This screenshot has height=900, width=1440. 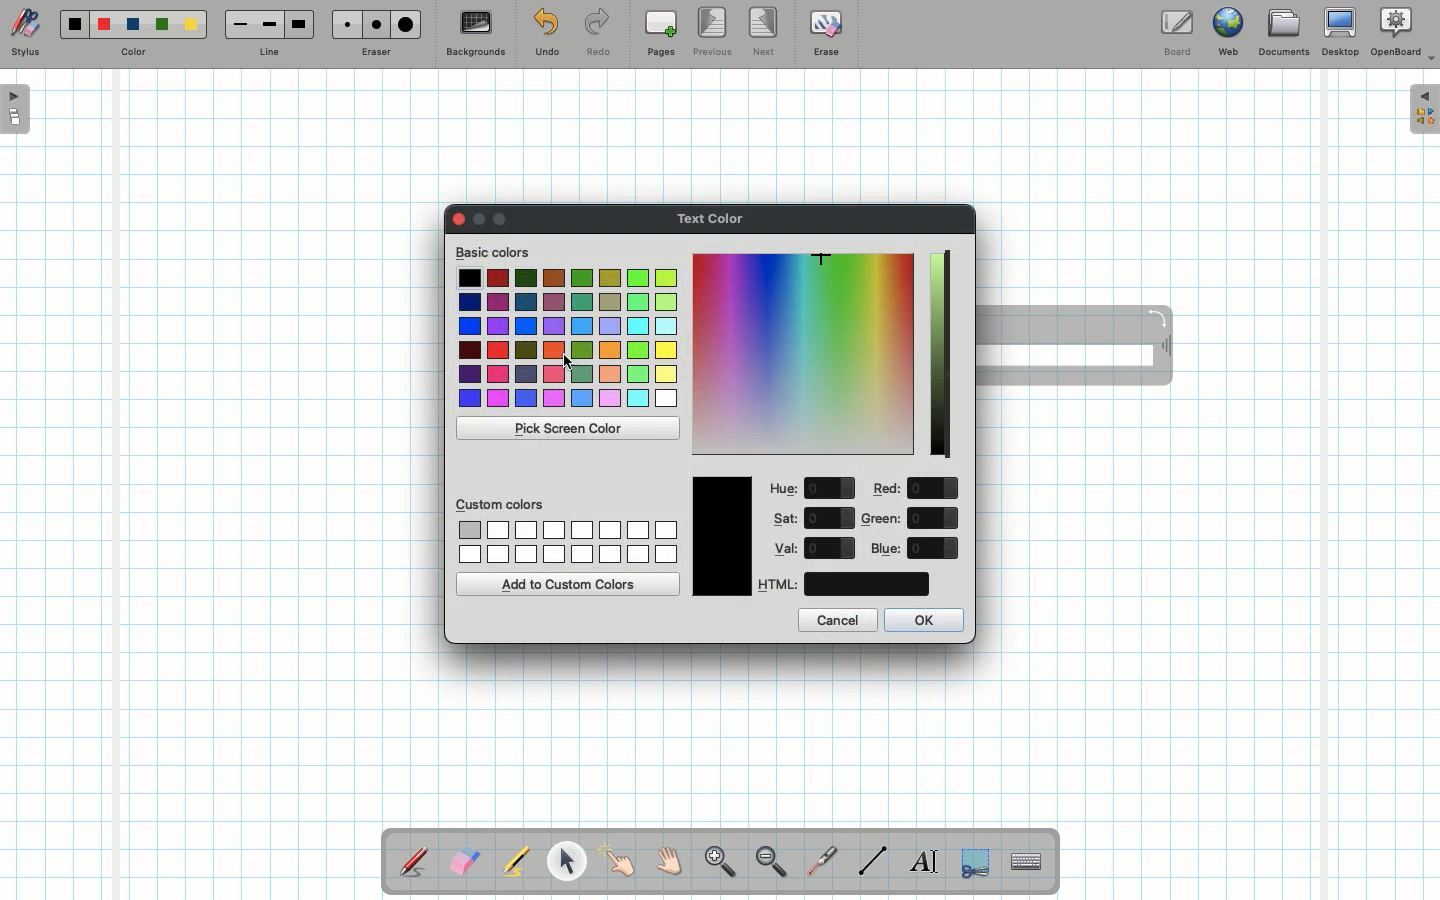 What do you see at coordinates (945, 356) in the screenshot?
I see `Darkness` at bounding box center [945, 356].